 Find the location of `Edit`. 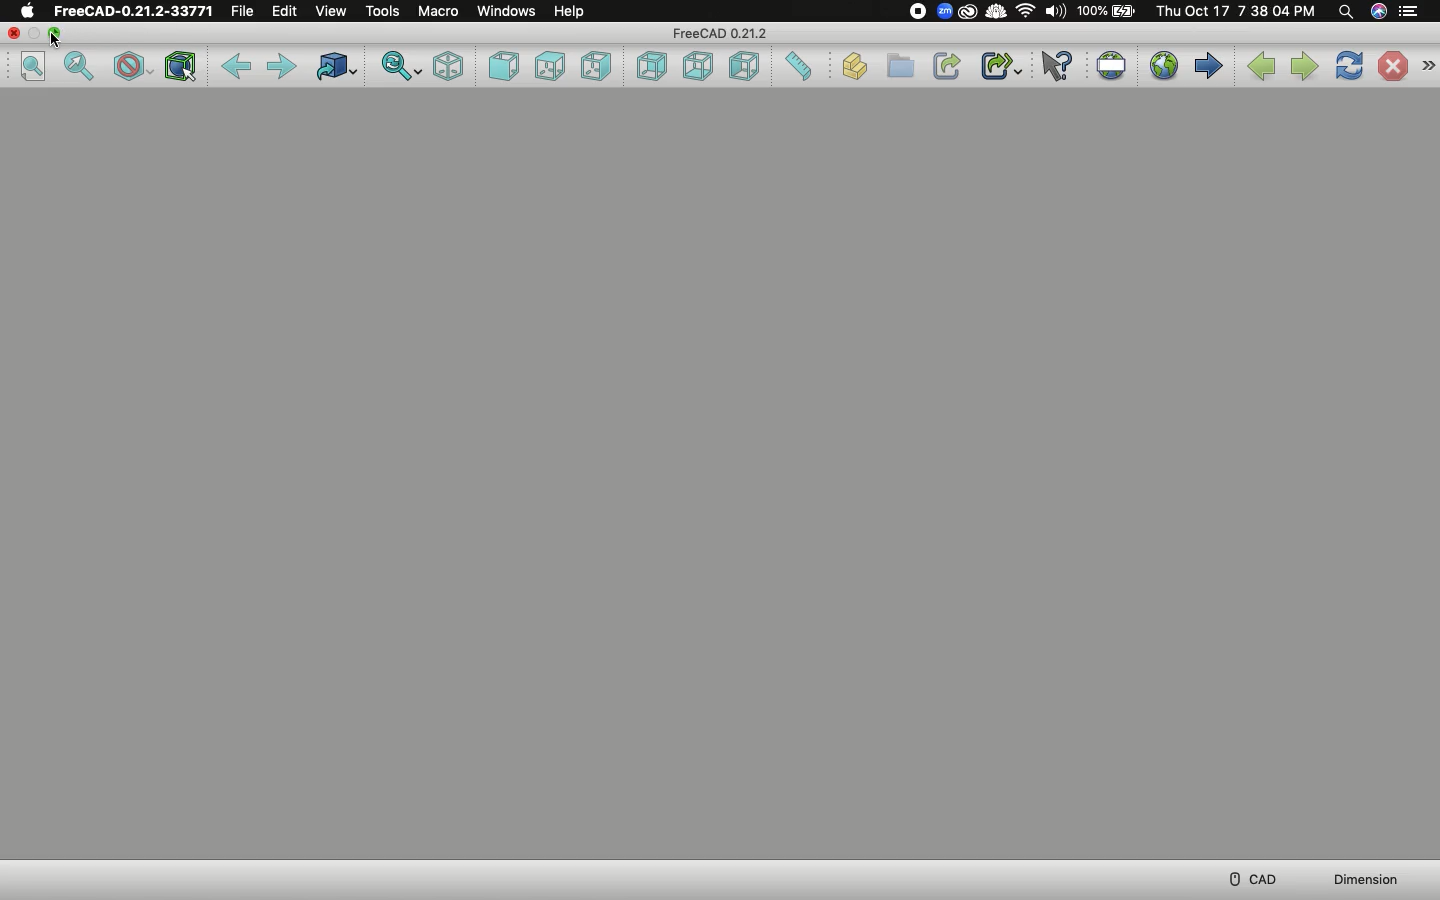

Edit is located at coordinates (284, 12).